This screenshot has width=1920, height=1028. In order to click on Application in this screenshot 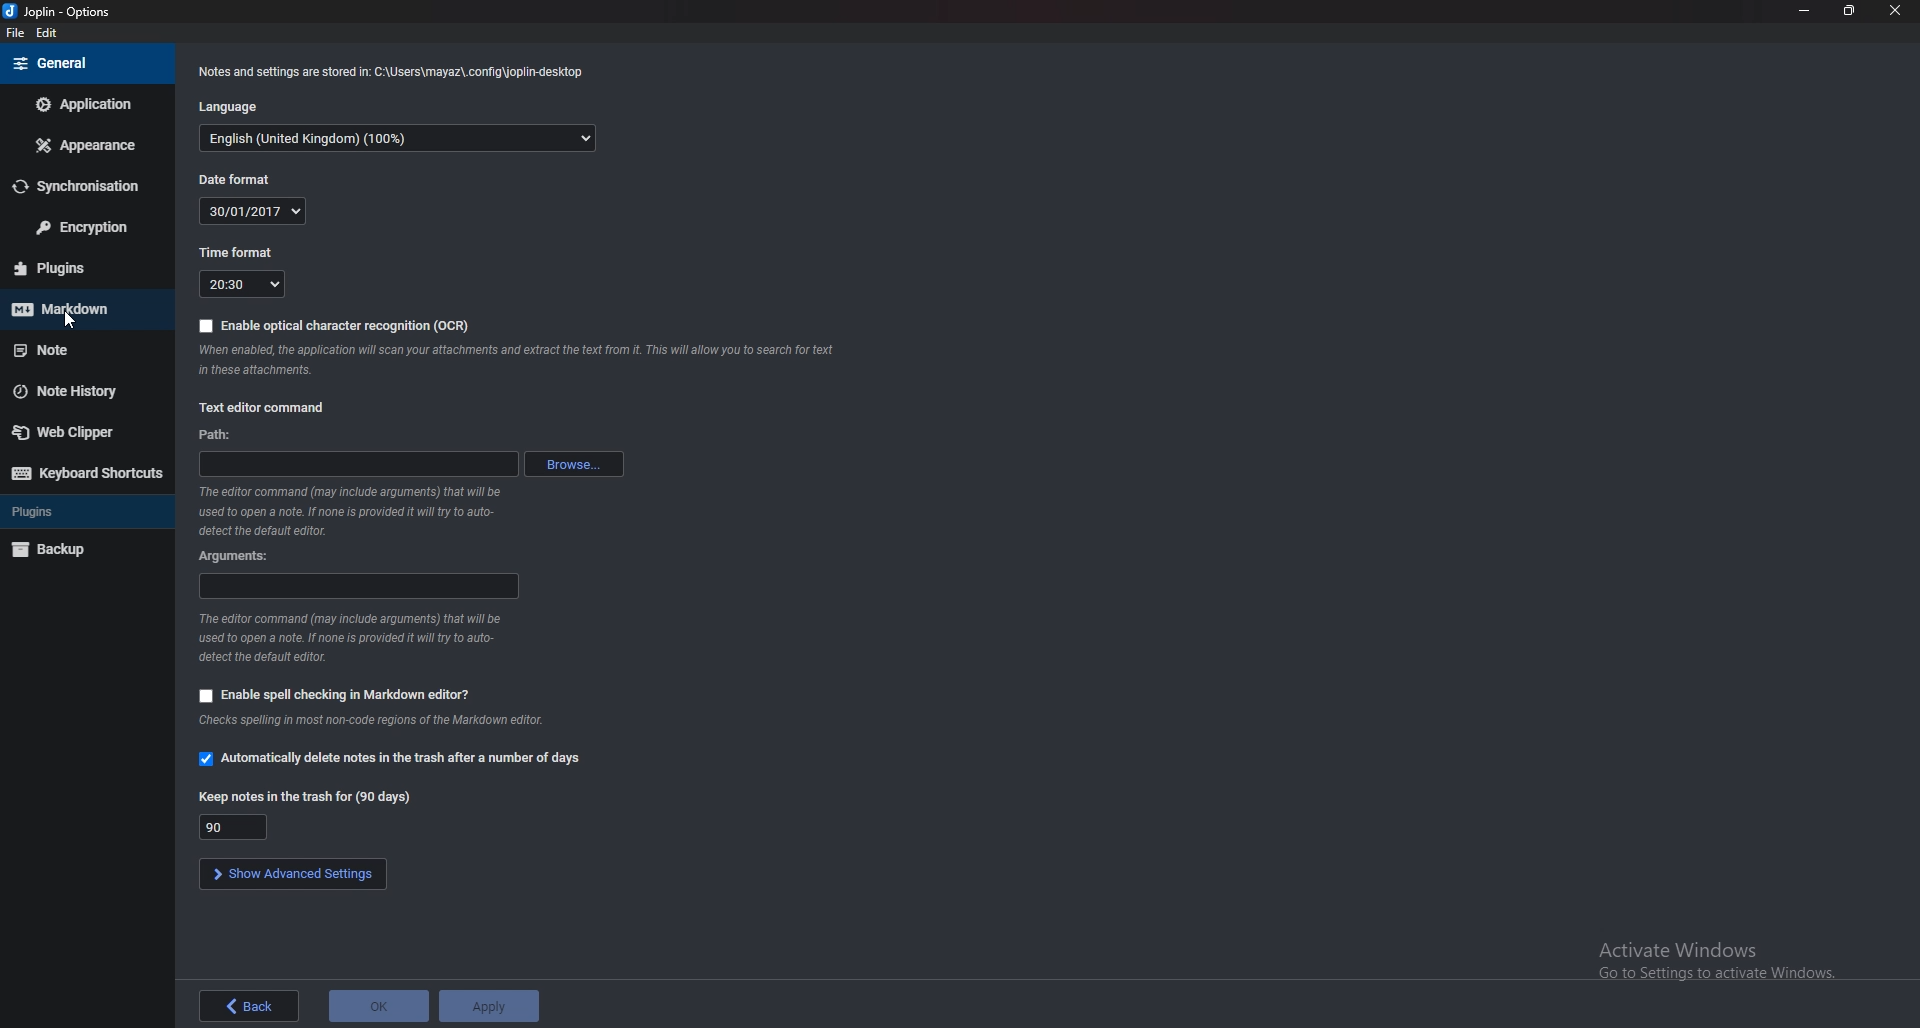, I will do `click(92, 104)`.